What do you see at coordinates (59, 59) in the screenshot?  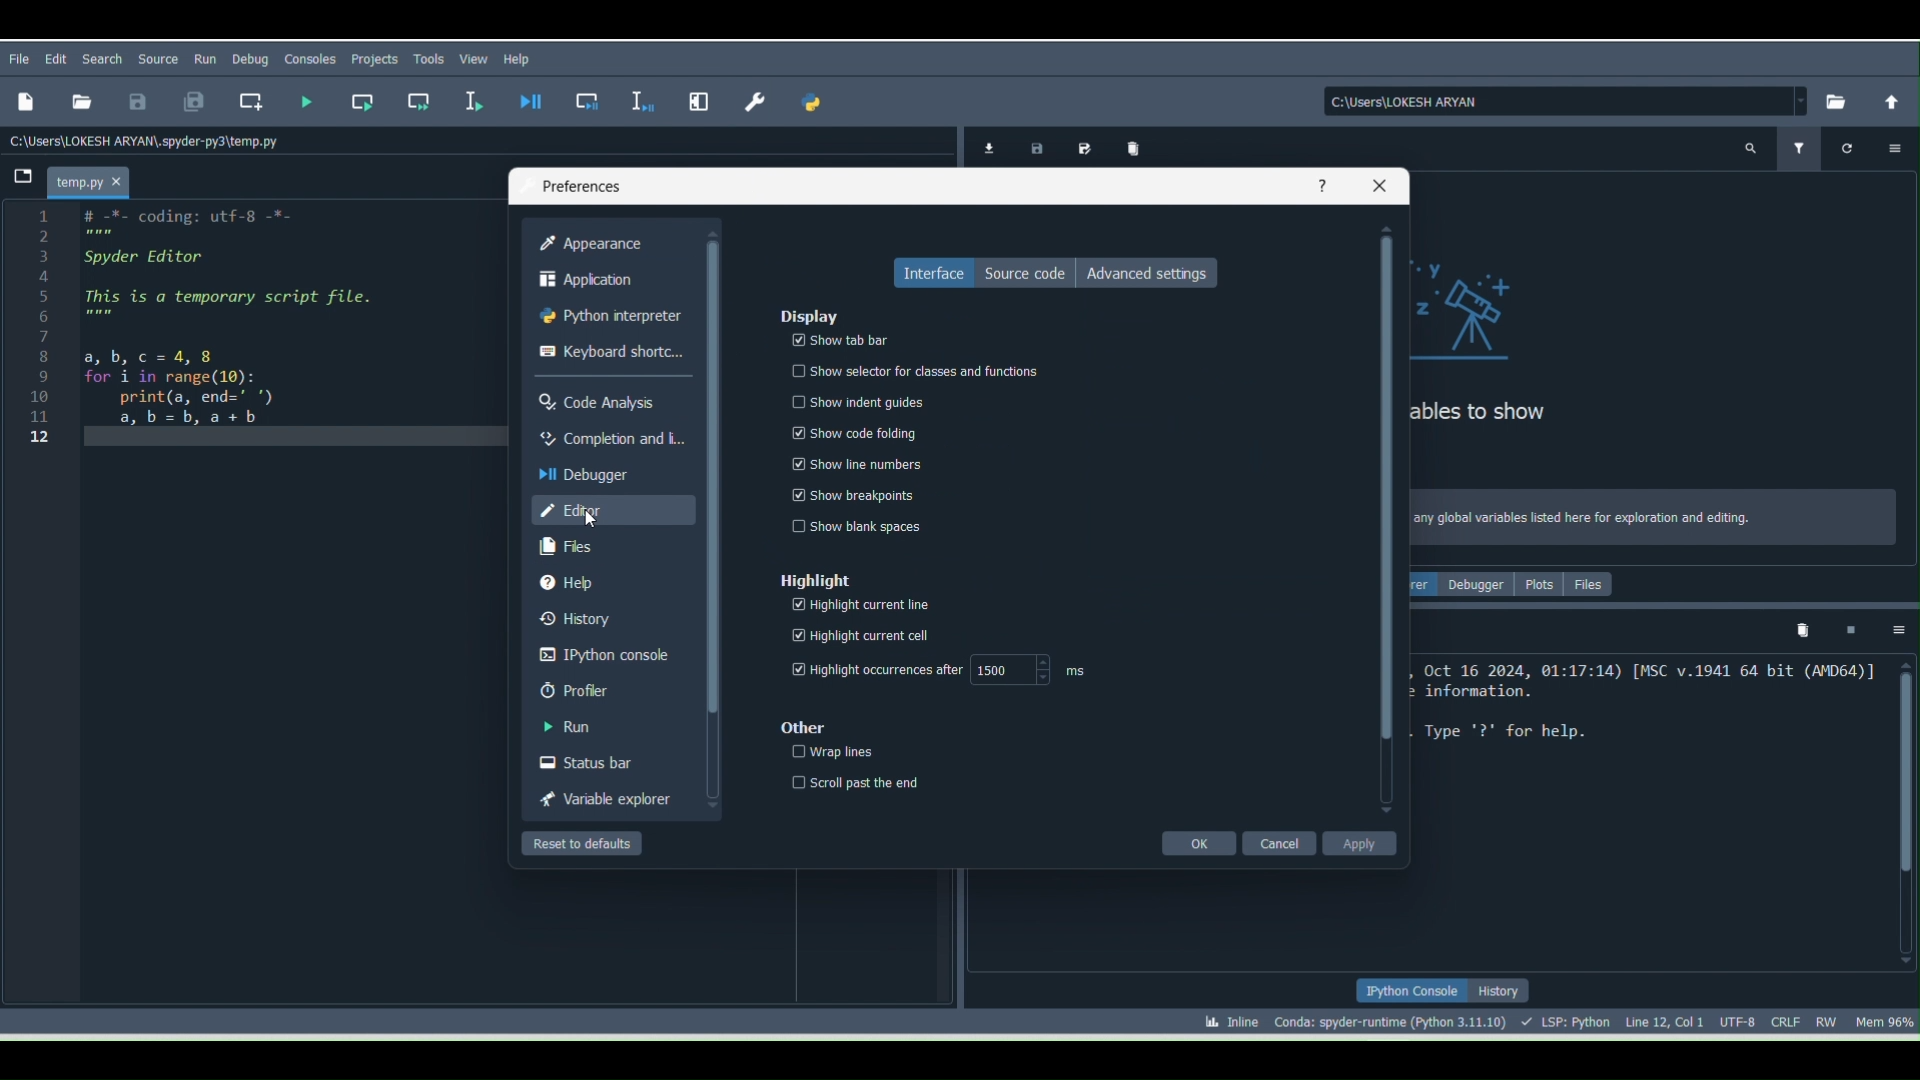 I see `Edit` at bounding box center [59, 59].